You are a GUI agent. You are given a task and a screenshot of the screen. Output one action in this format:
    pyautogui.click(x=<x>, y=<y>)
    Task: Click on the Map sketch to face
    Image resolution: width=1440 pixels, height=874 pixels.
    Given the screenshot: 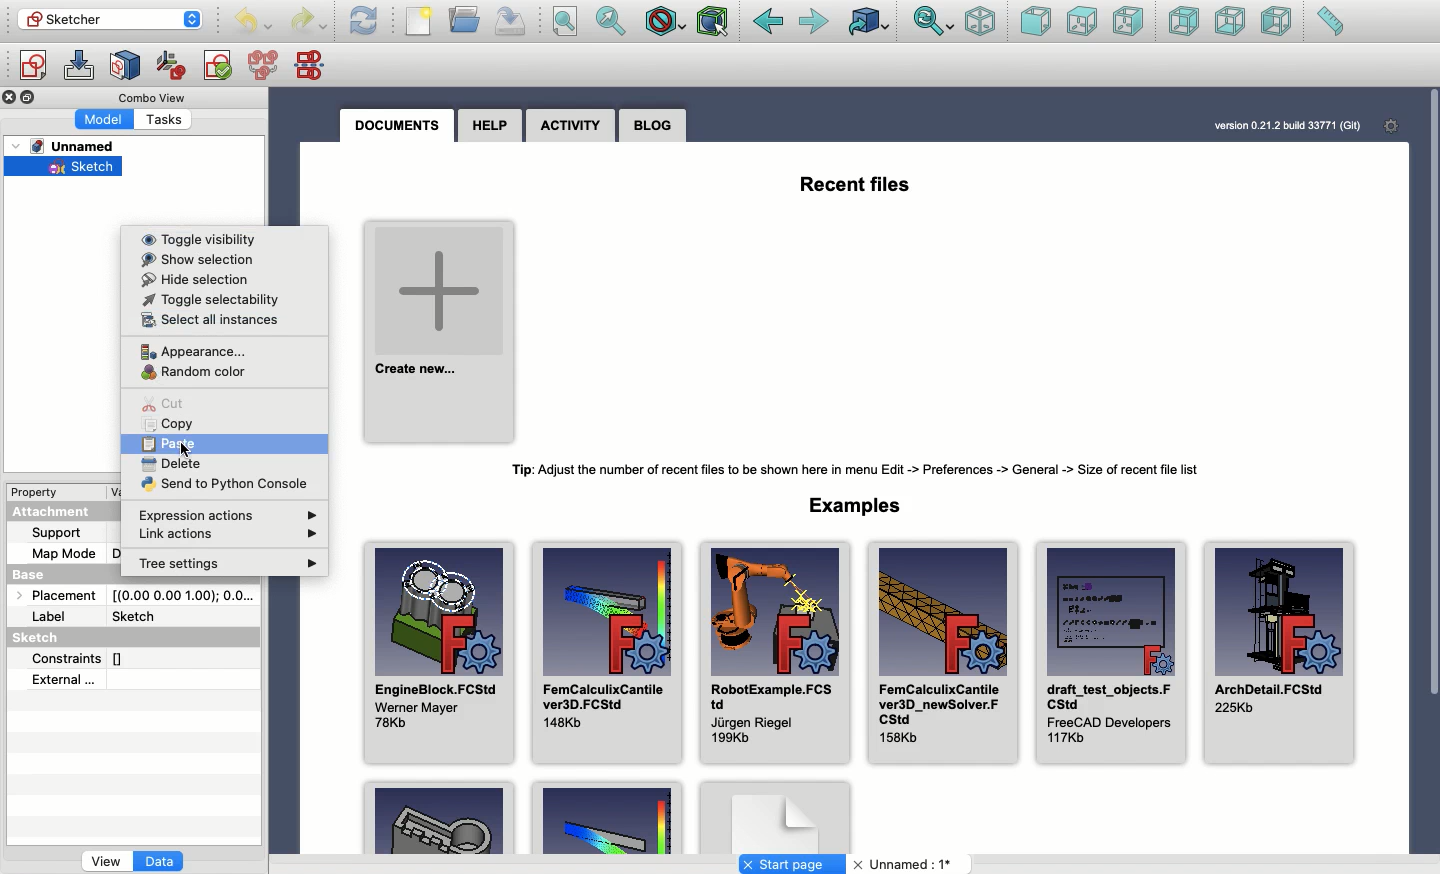 What is the action you would take?
    pyautogui.click(x=126, y=67)
    